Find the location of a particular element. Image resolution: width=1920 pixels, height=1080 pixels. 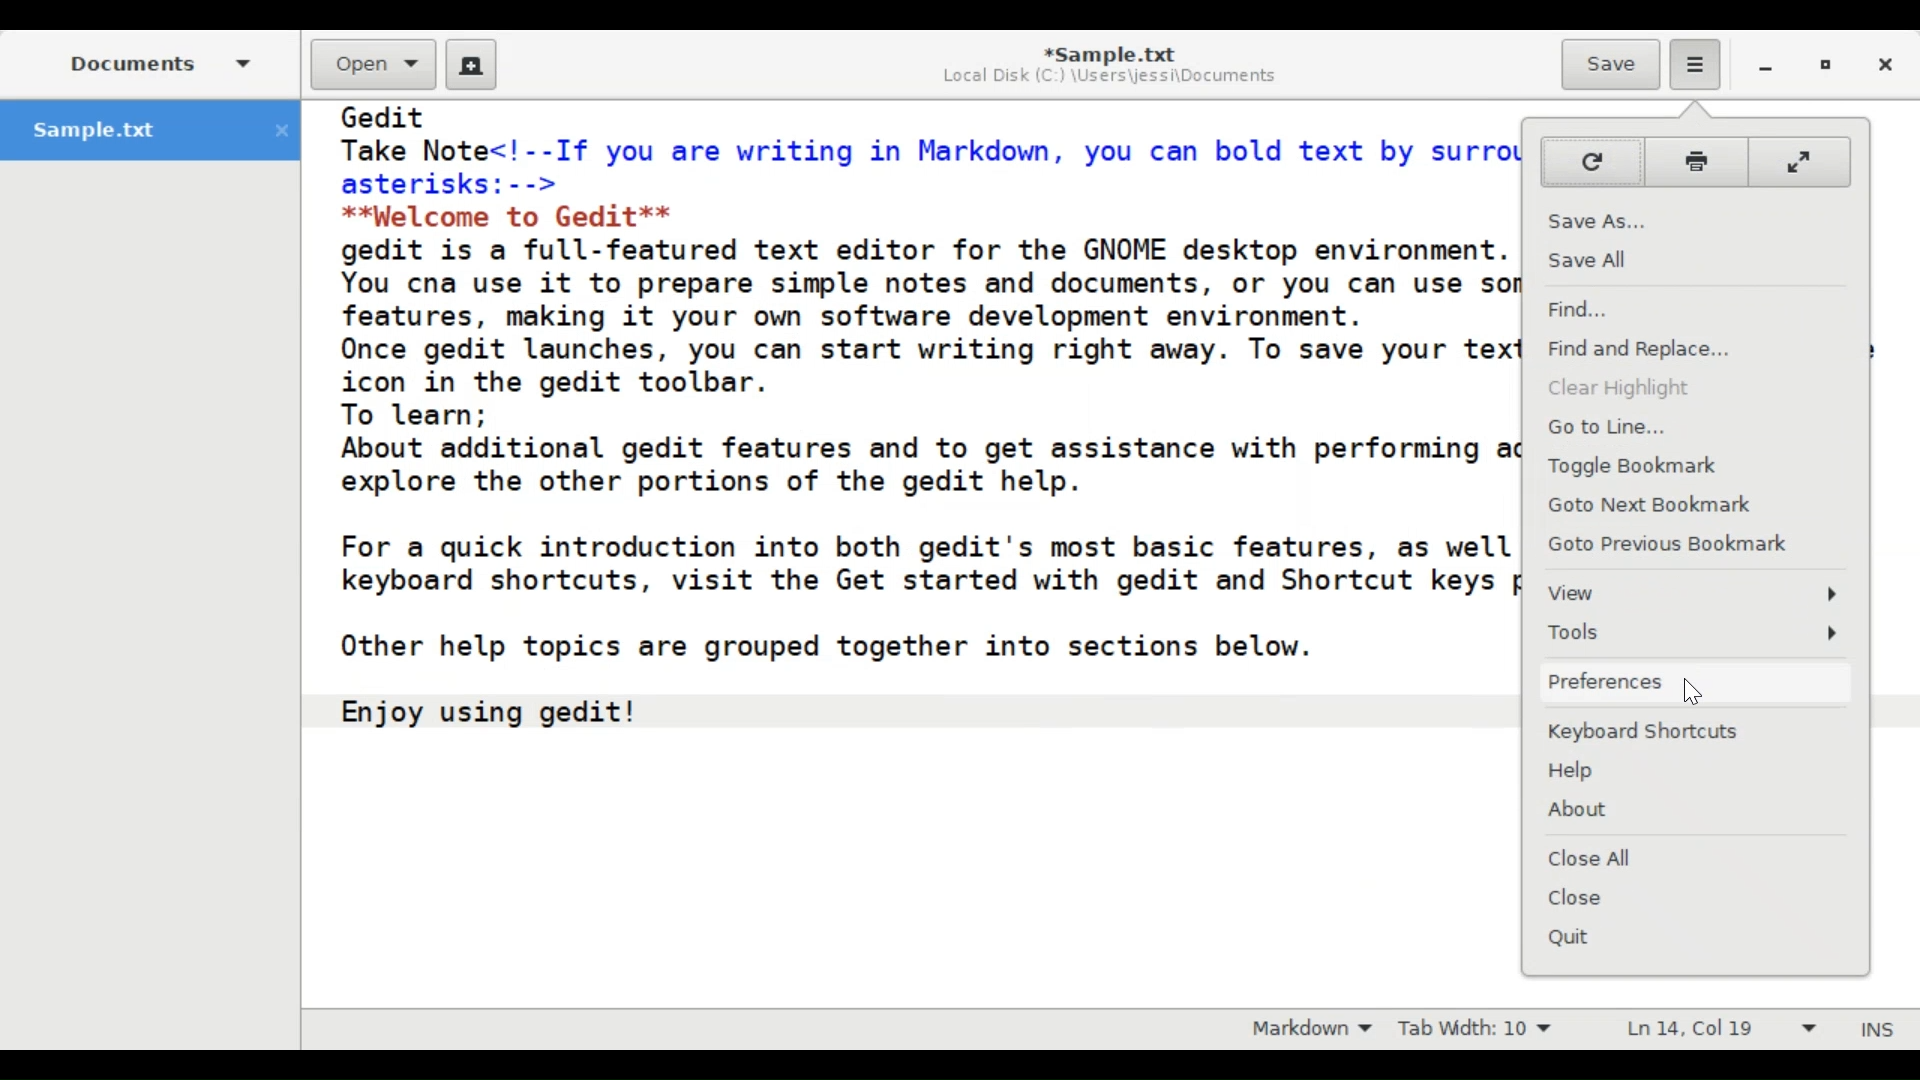

Quit is located at coordinates (1697, 938).